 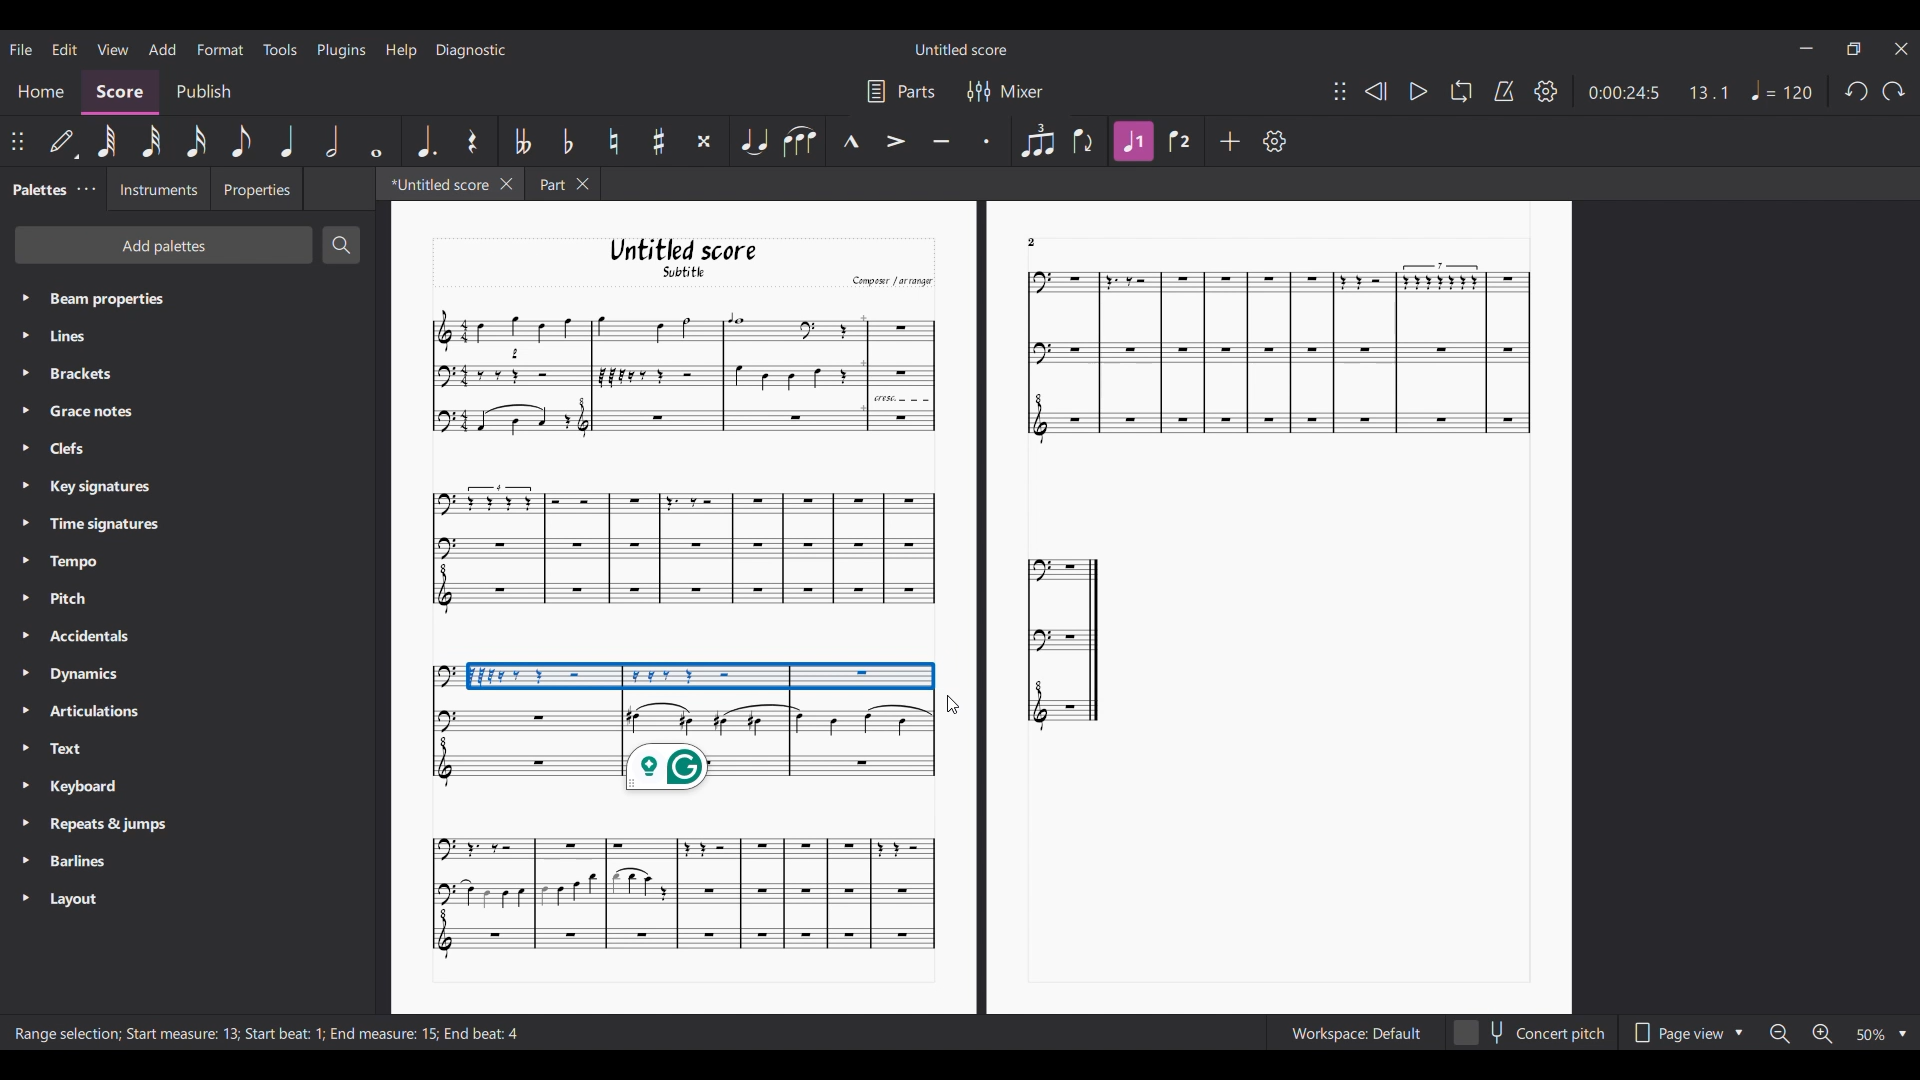 I want to click on Redo, so click(x=1894, y=91).